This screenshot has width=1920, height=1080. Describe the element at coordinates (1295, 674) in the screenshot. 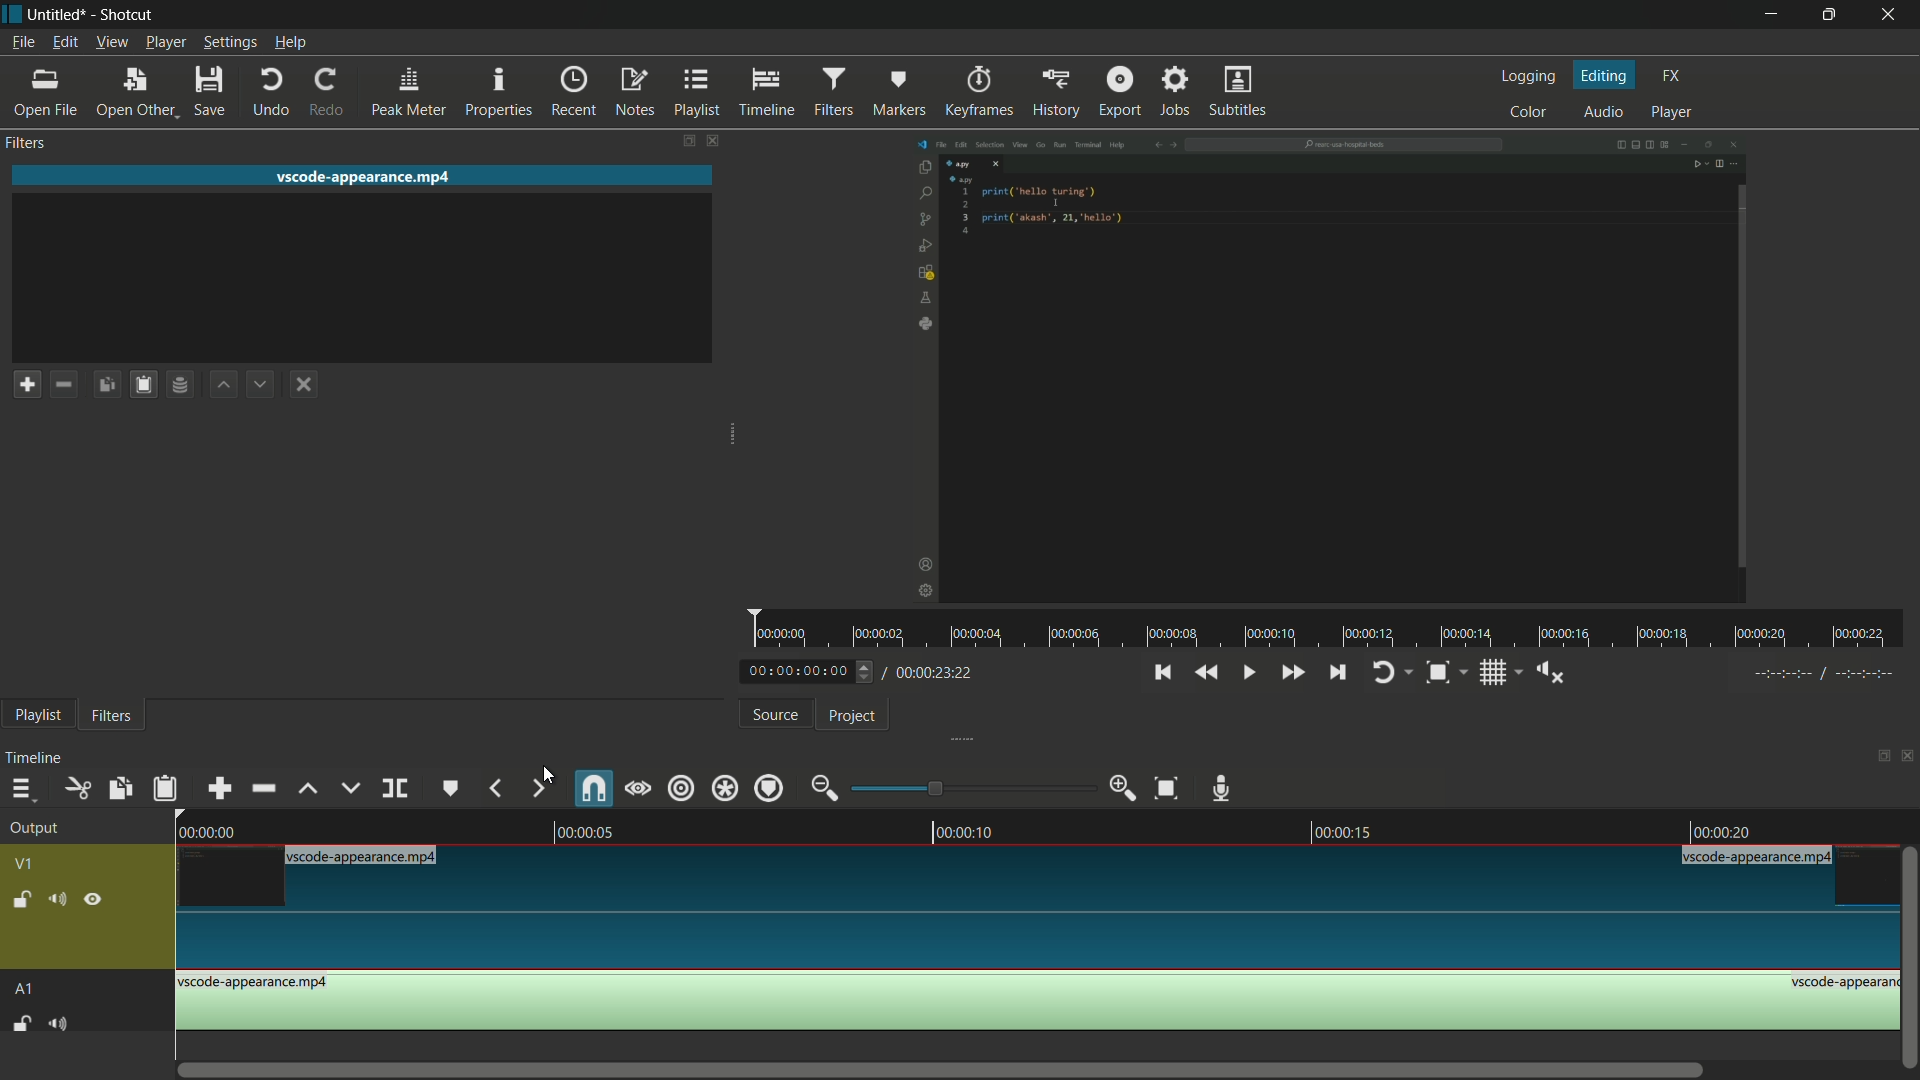

I see `quickly play forward` at that location.